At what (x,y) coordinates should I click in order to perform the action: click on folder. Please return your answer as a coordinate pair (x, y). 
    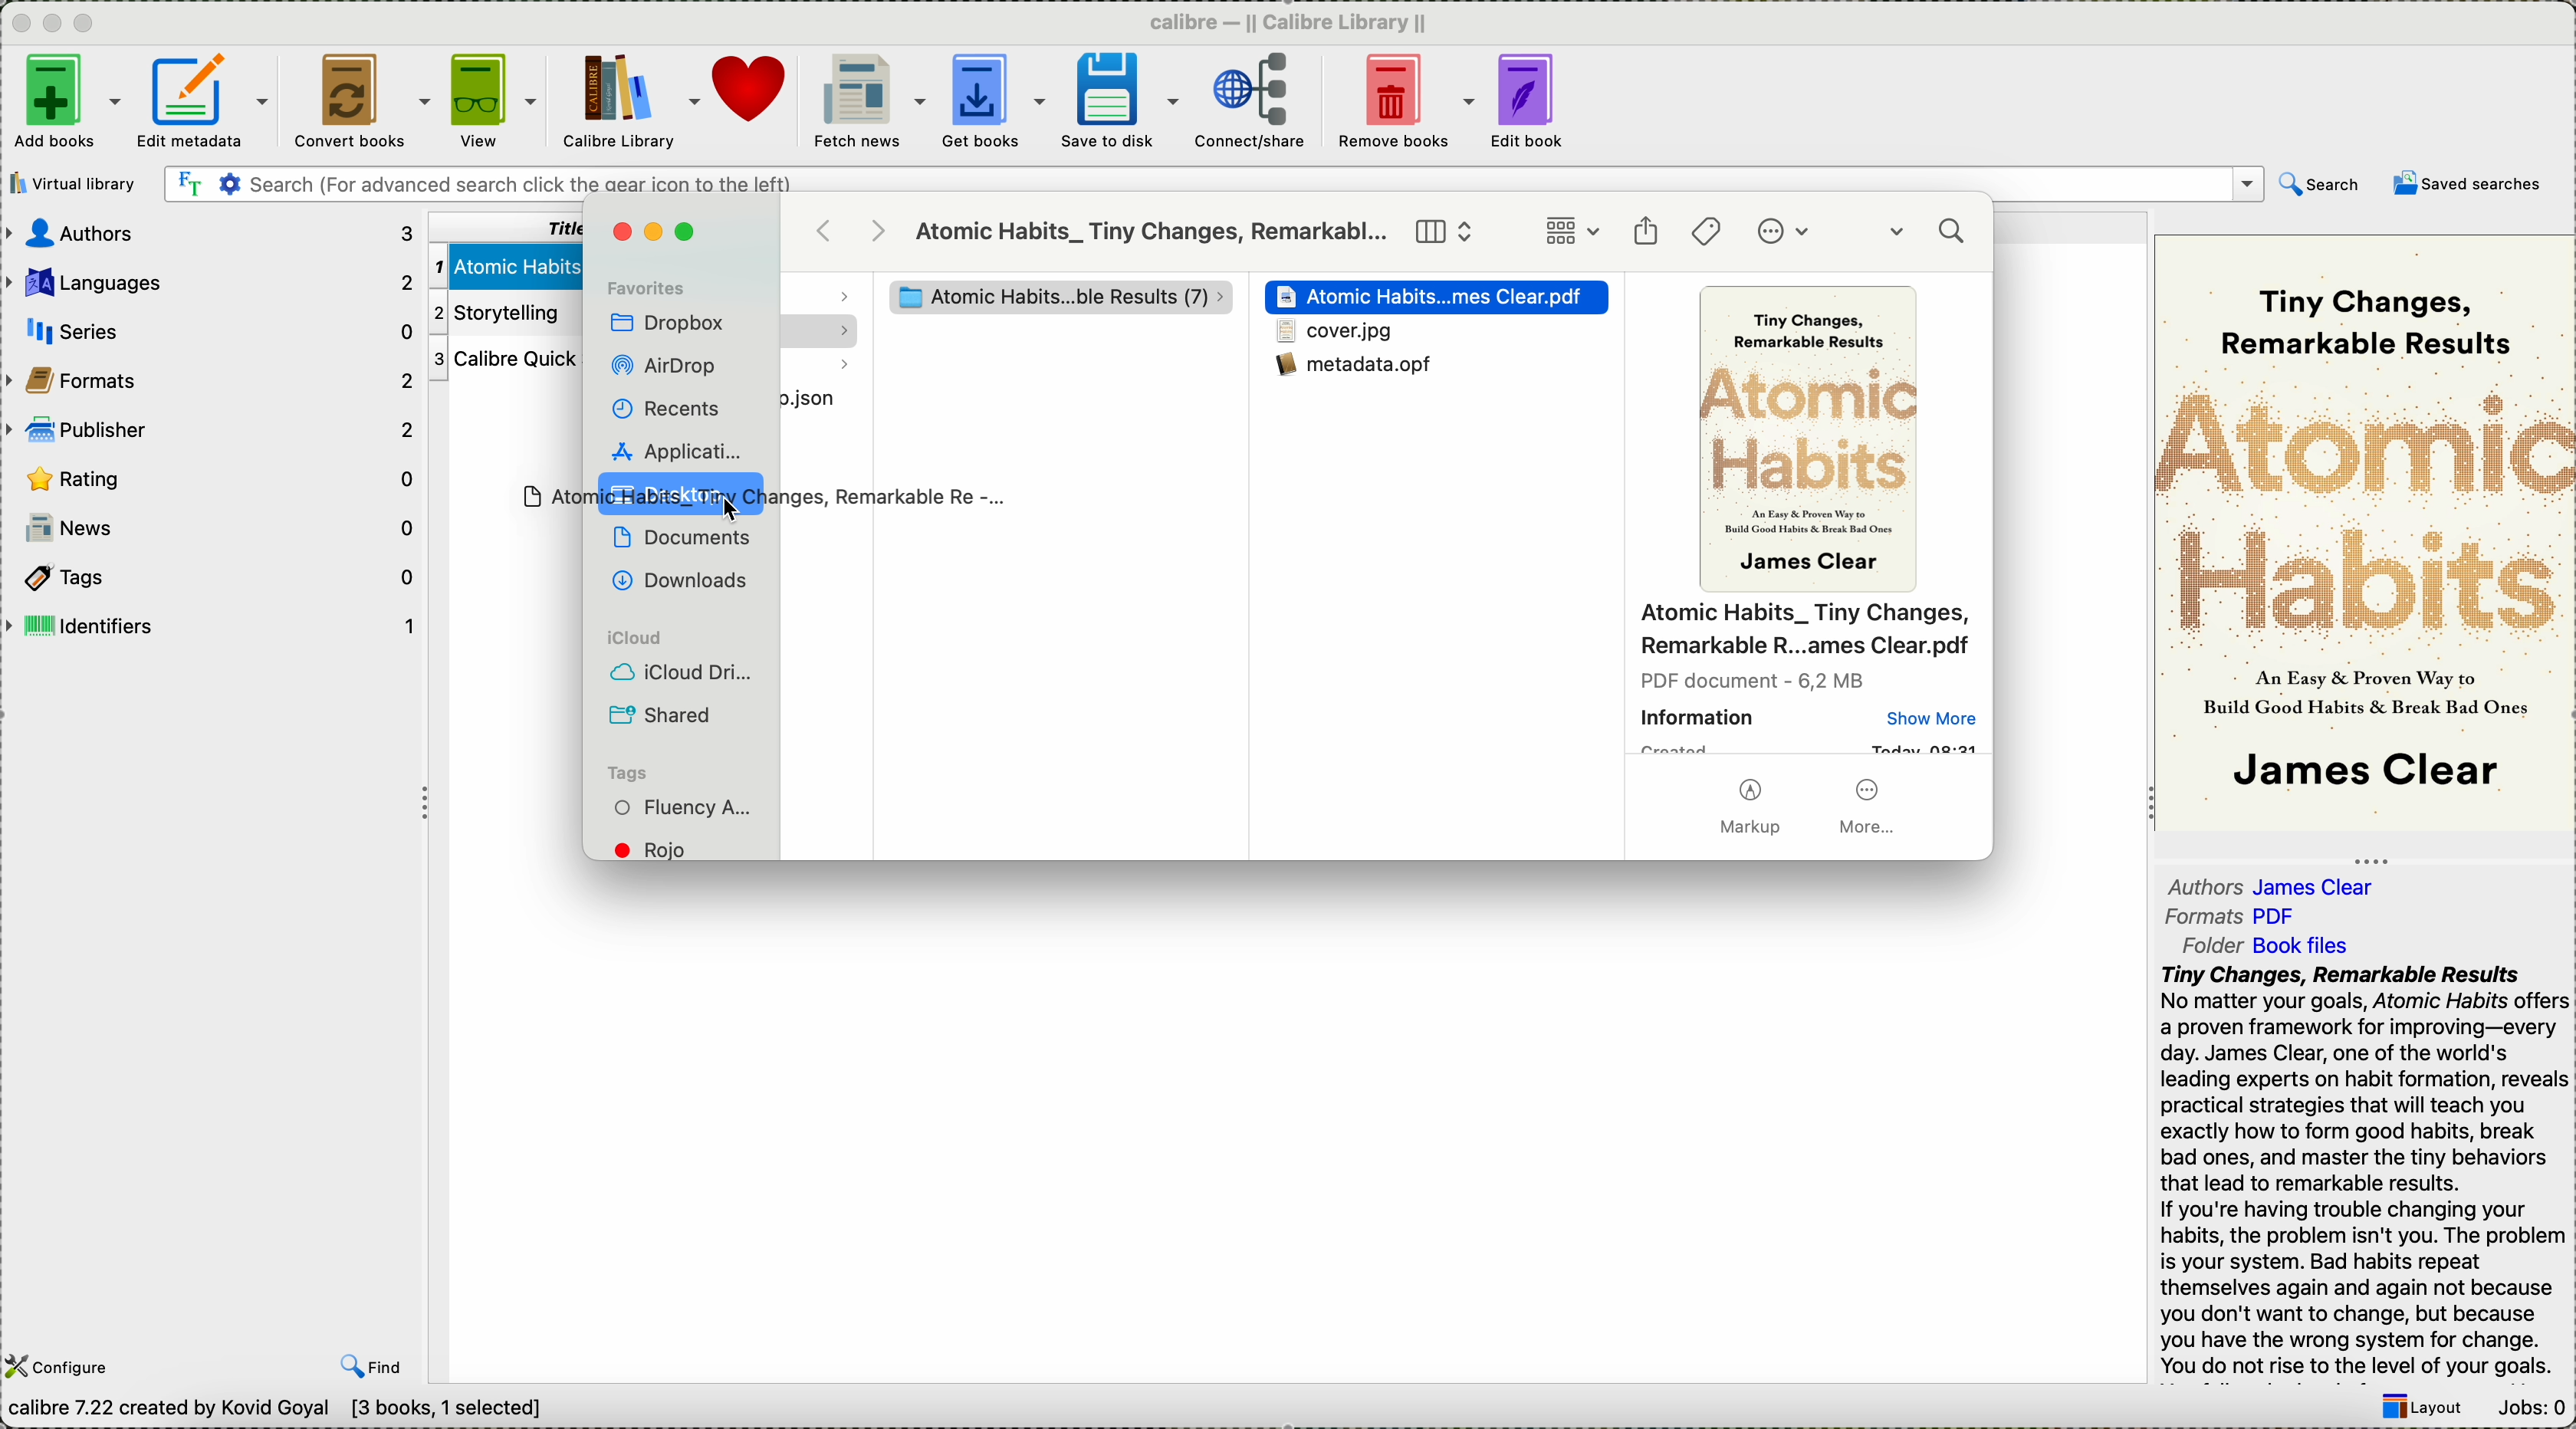
    Looking at the image, I should click on (2278, 943).